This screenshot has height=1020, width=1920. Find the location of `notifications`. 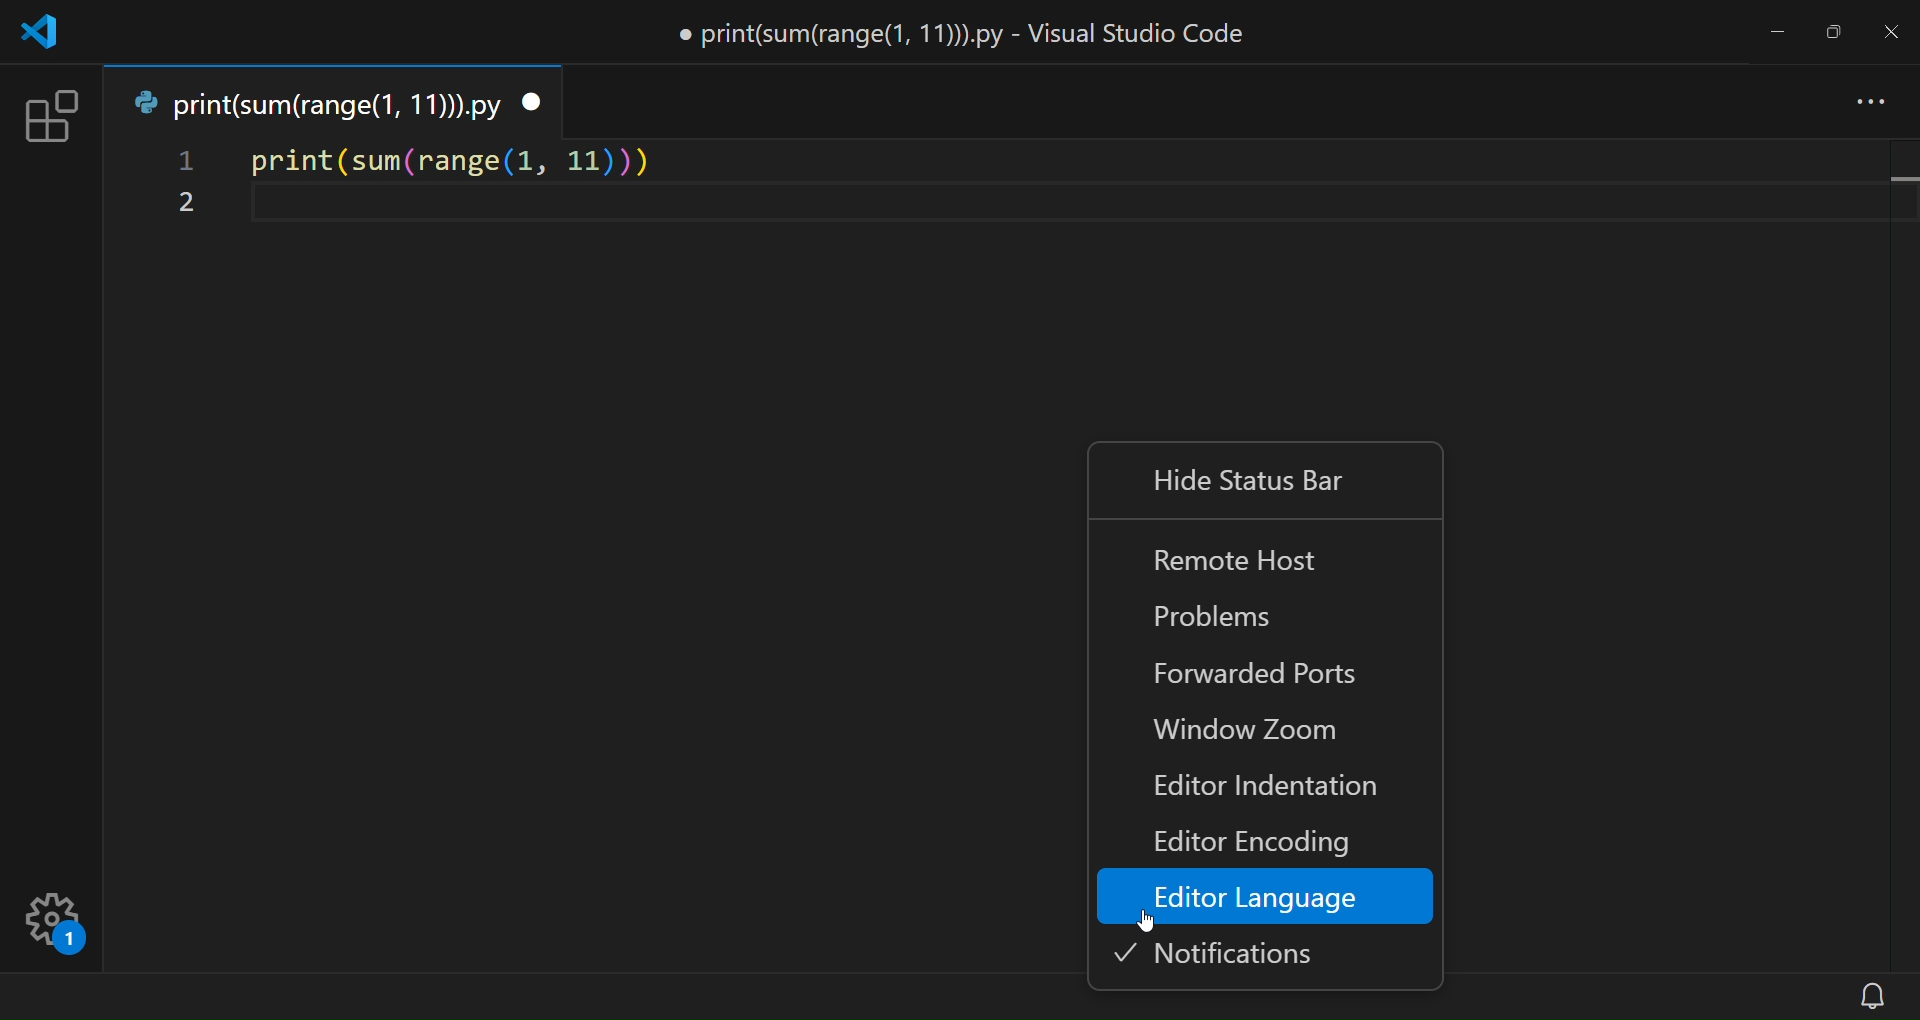

notifications is located at coordinates (1876, 995).